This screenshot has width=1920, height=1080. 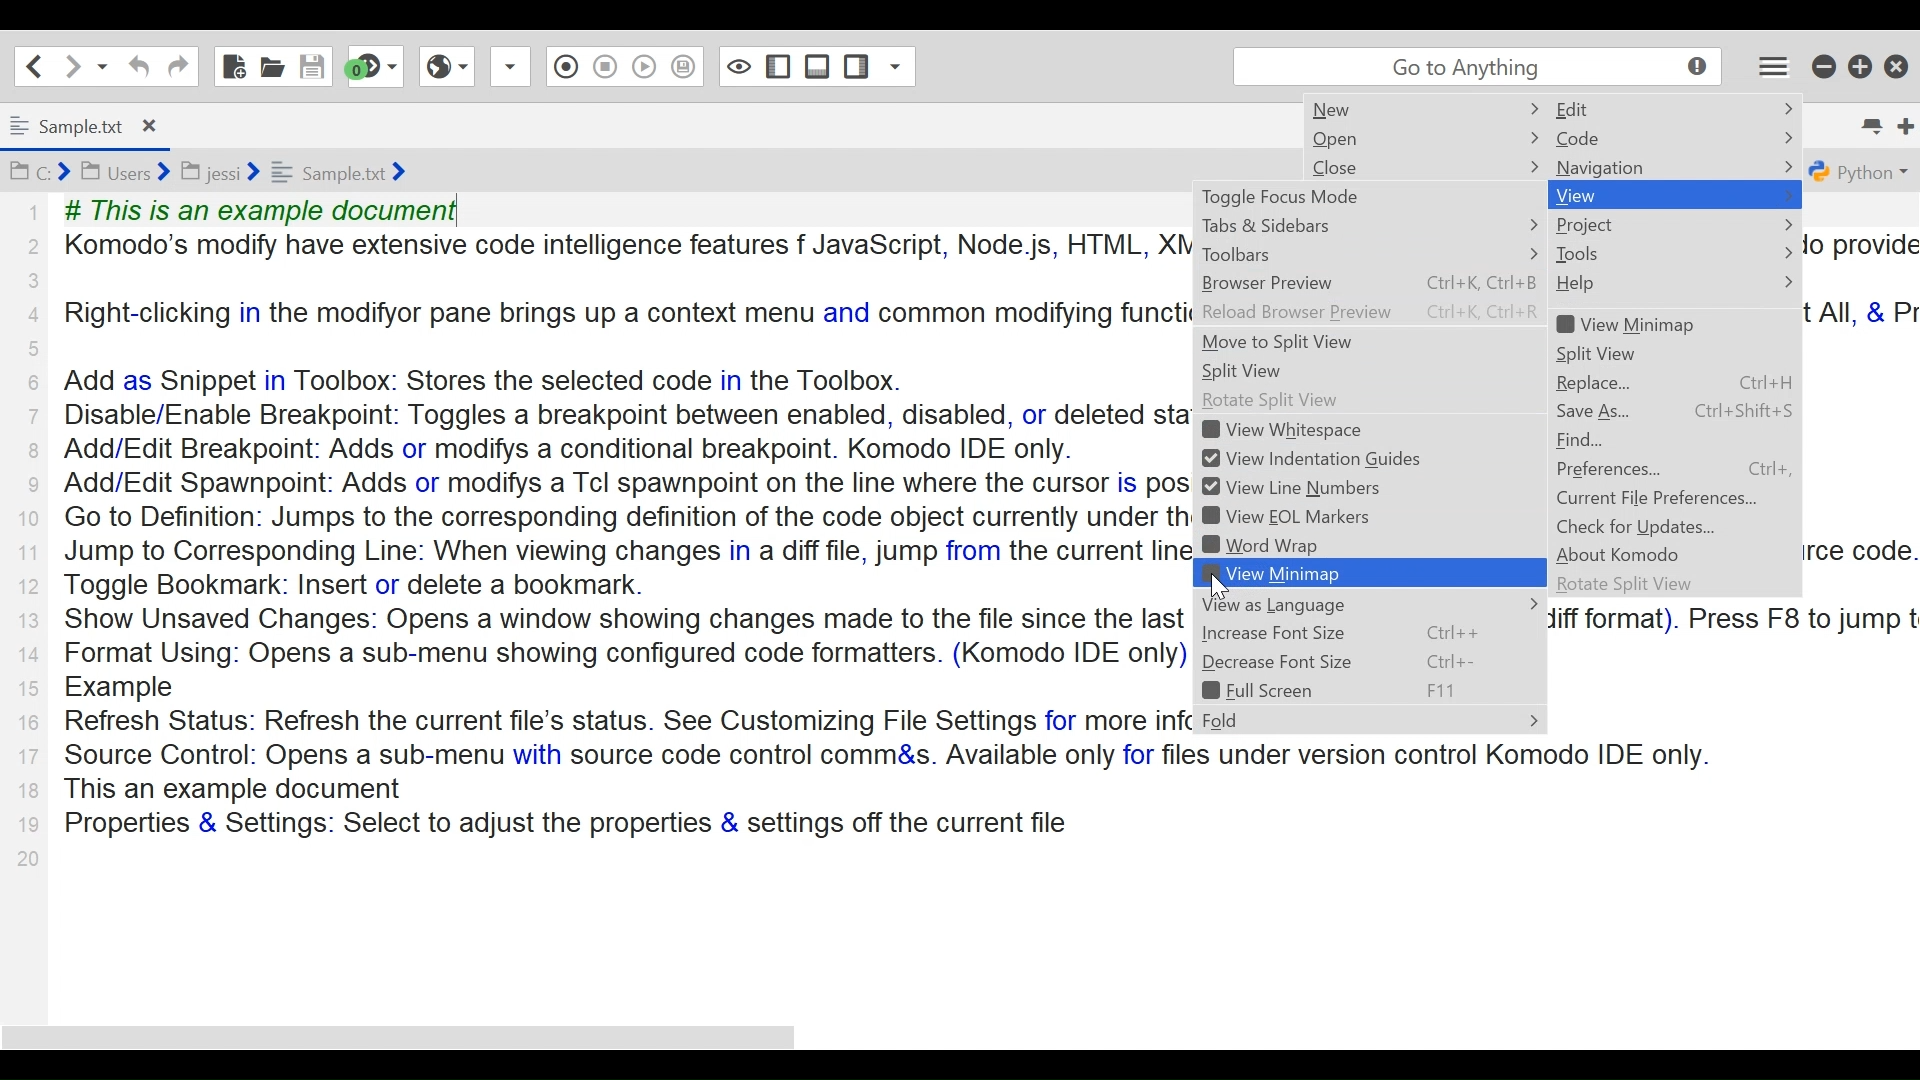 What do you see at coordinates (1307, 544) in the screenshot?
I see `Word Wrap` at bounding box center [1307, 544].